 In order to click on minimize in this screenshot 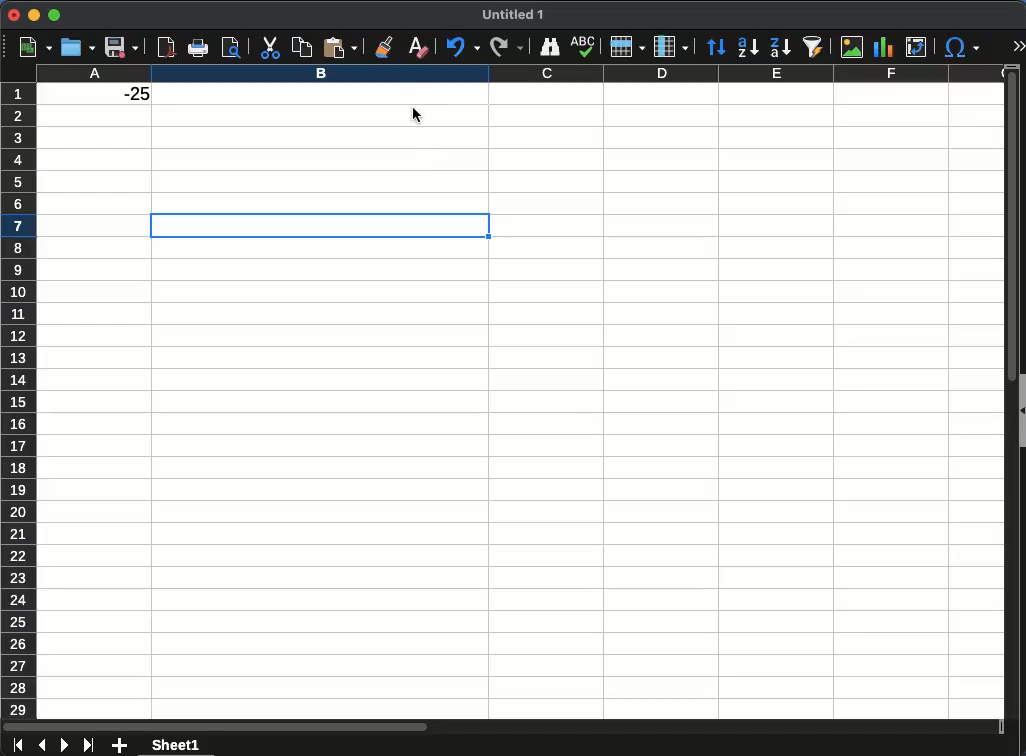, I will do `click(34, 14)`.